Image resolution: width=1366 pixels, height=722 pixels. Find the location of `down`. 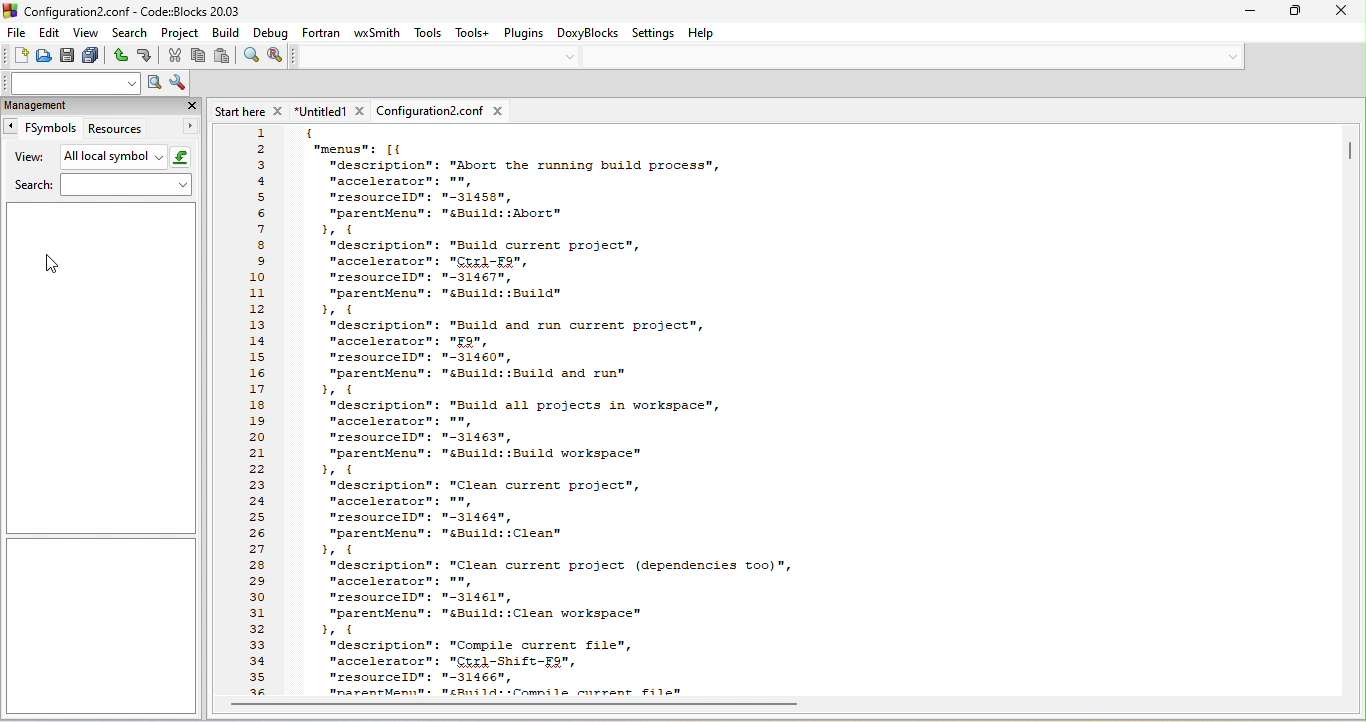

down is located at coordinates (571, 56).